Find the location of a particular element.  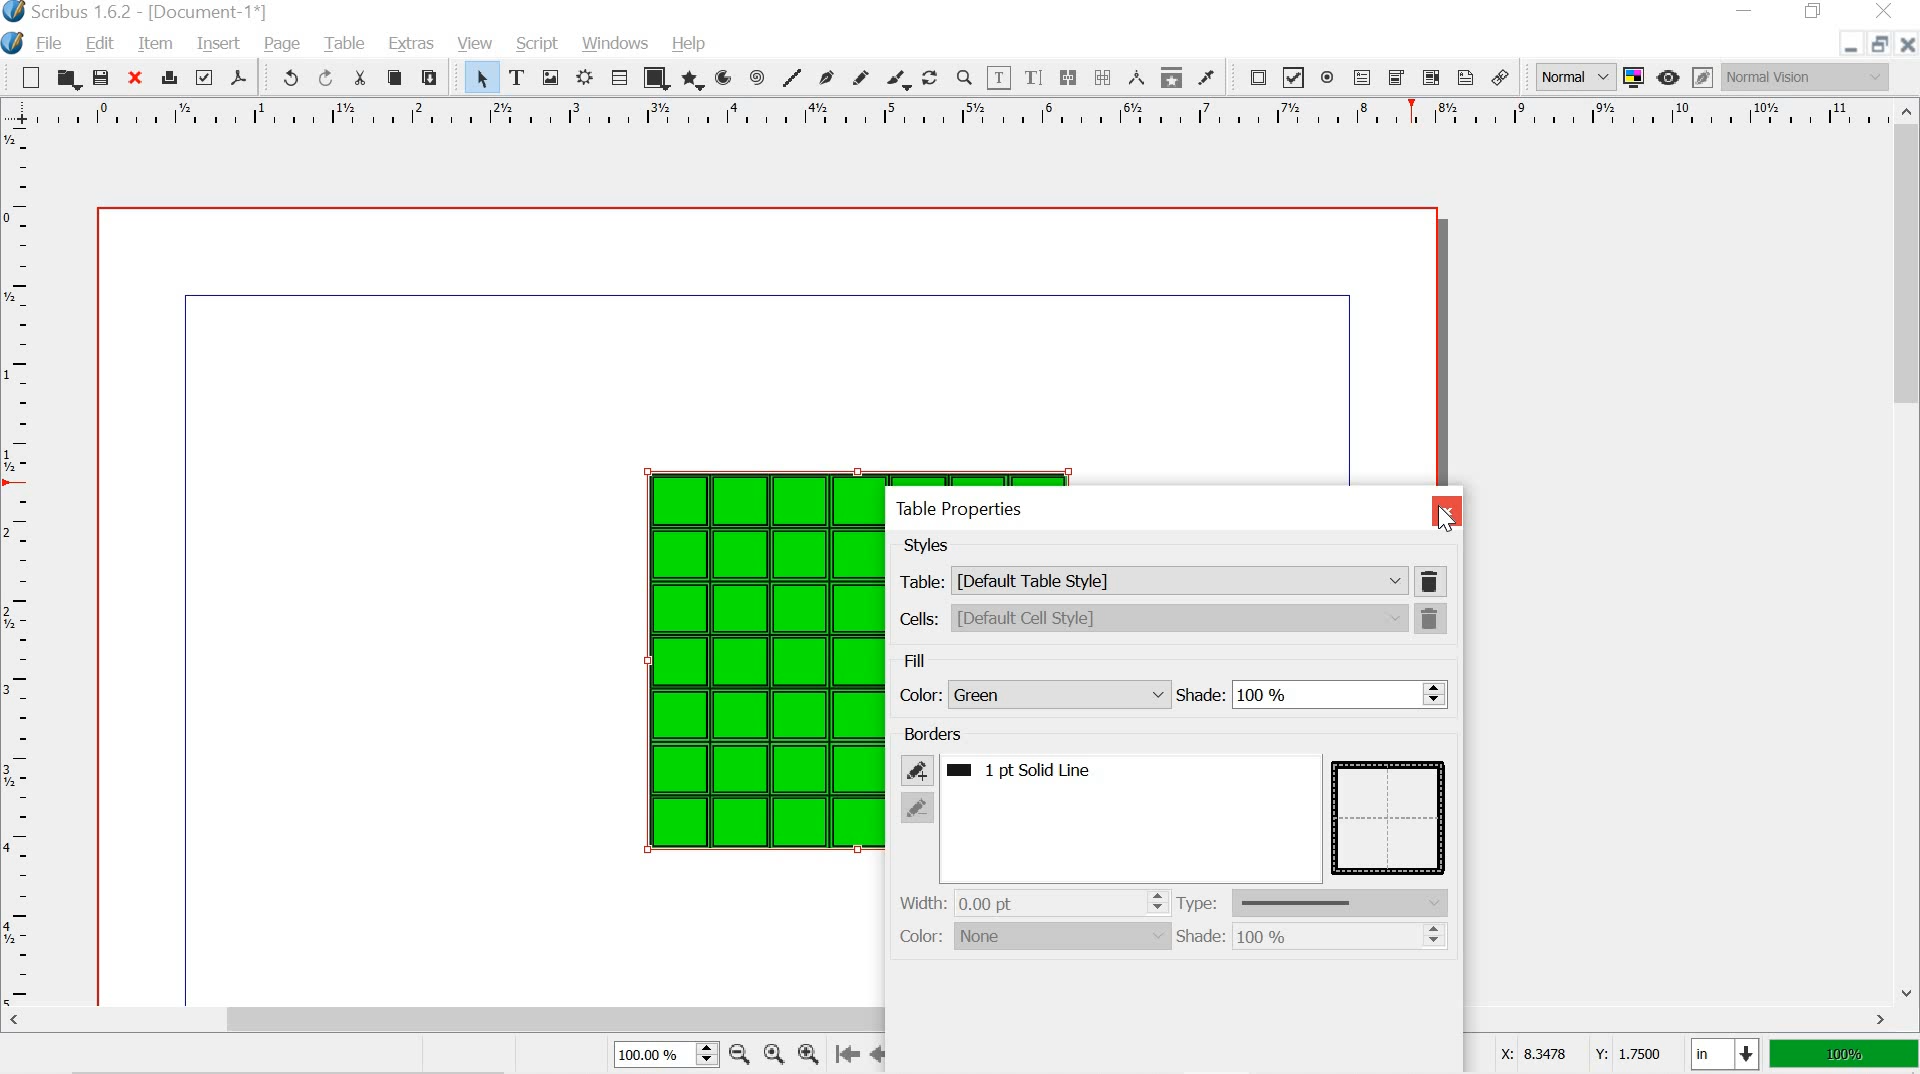

table is located at coordinates (1390, 816).